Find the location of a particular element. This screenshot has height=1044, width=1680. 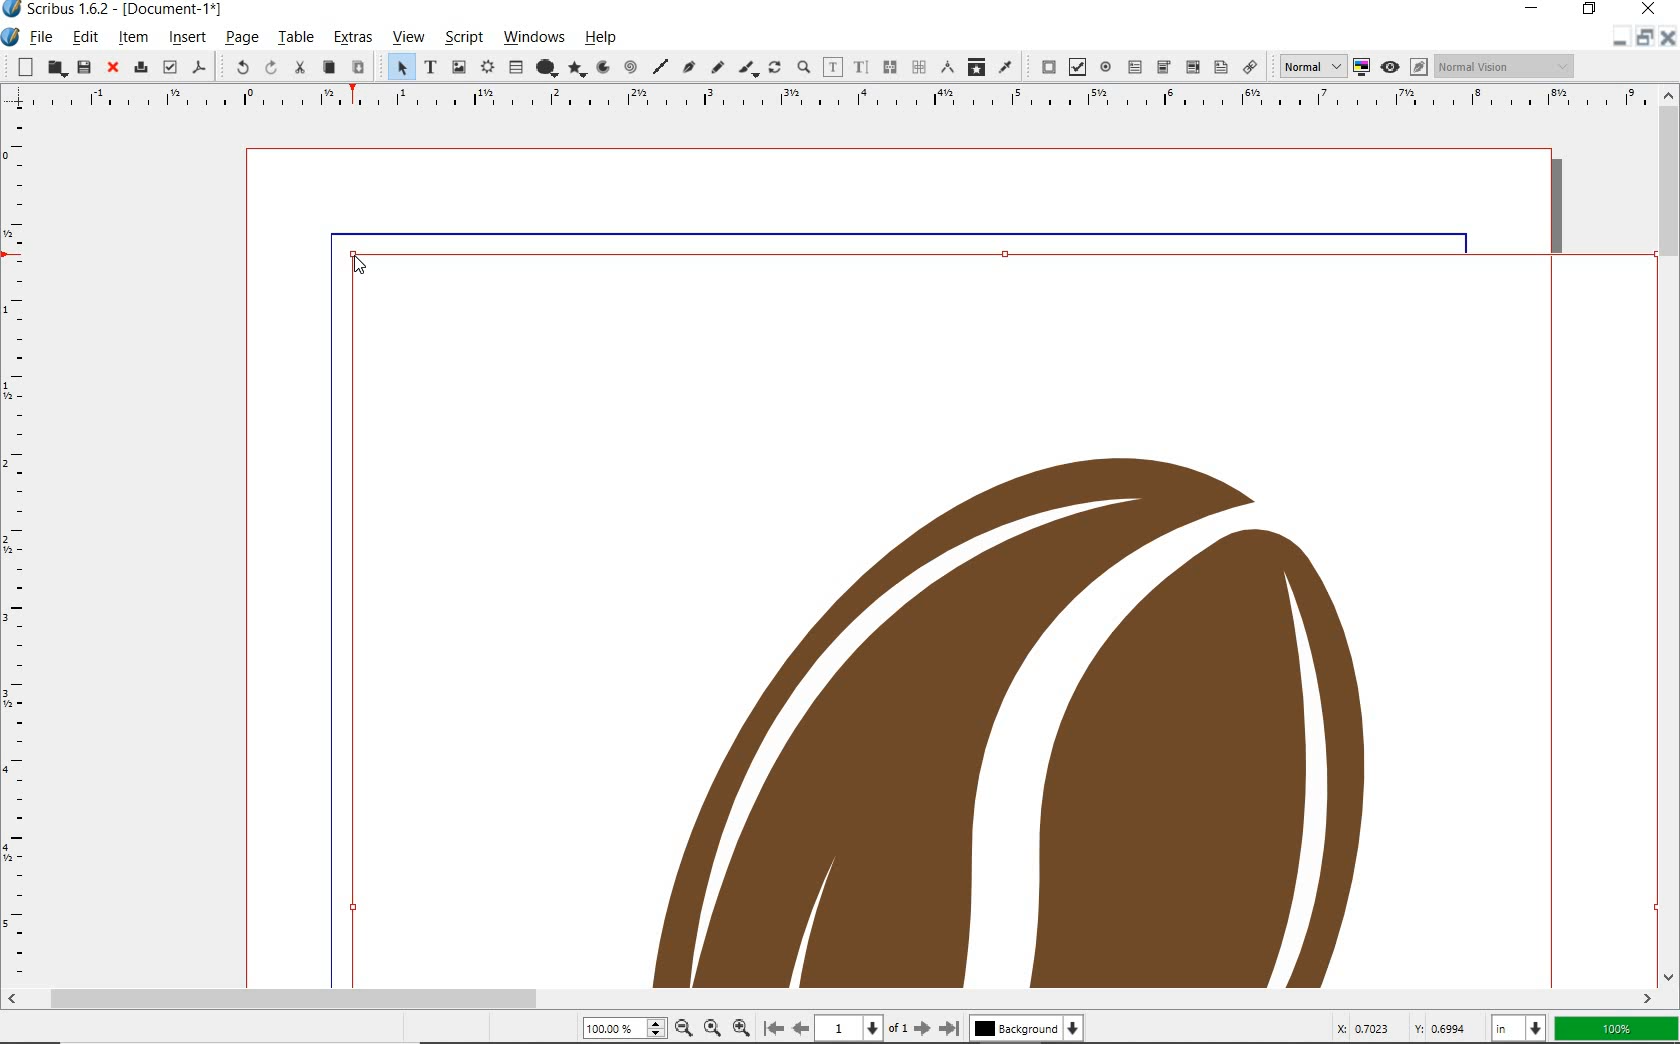

arc is located at coordinates (607, 66).